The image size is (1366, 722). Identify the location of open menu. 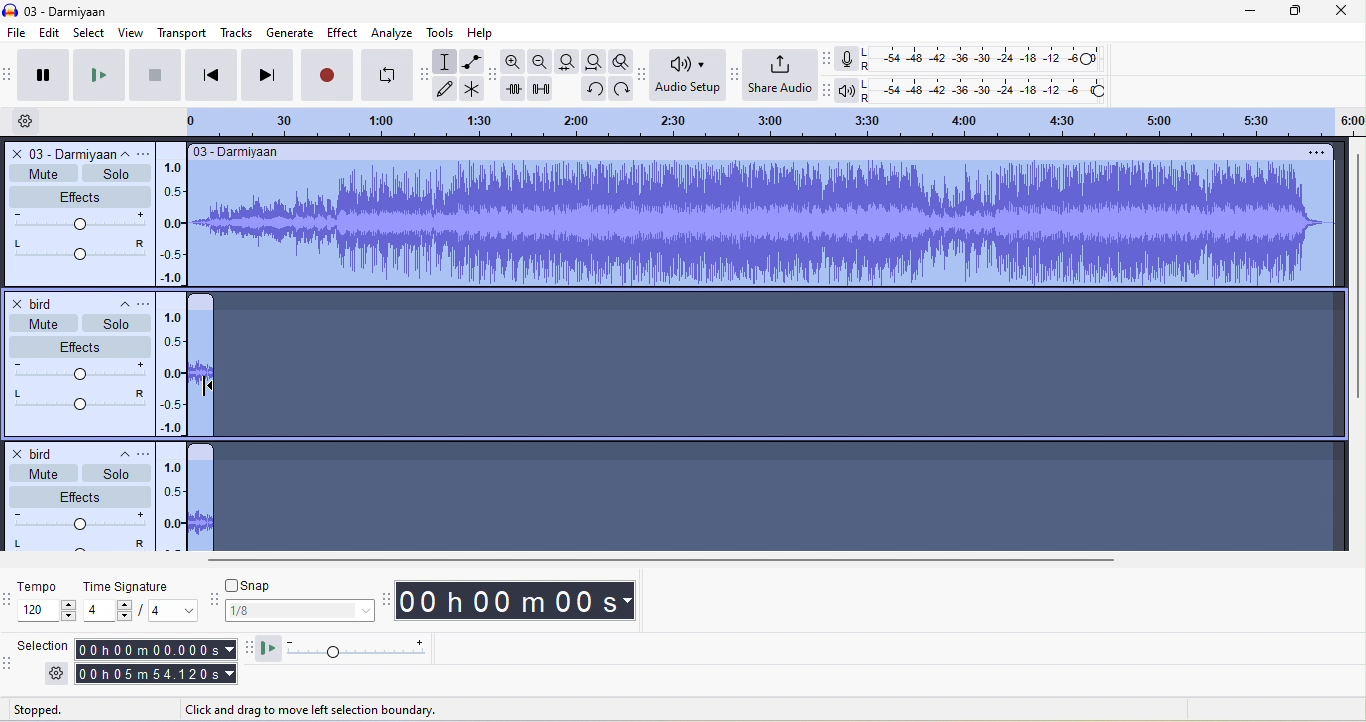
(142, 452).